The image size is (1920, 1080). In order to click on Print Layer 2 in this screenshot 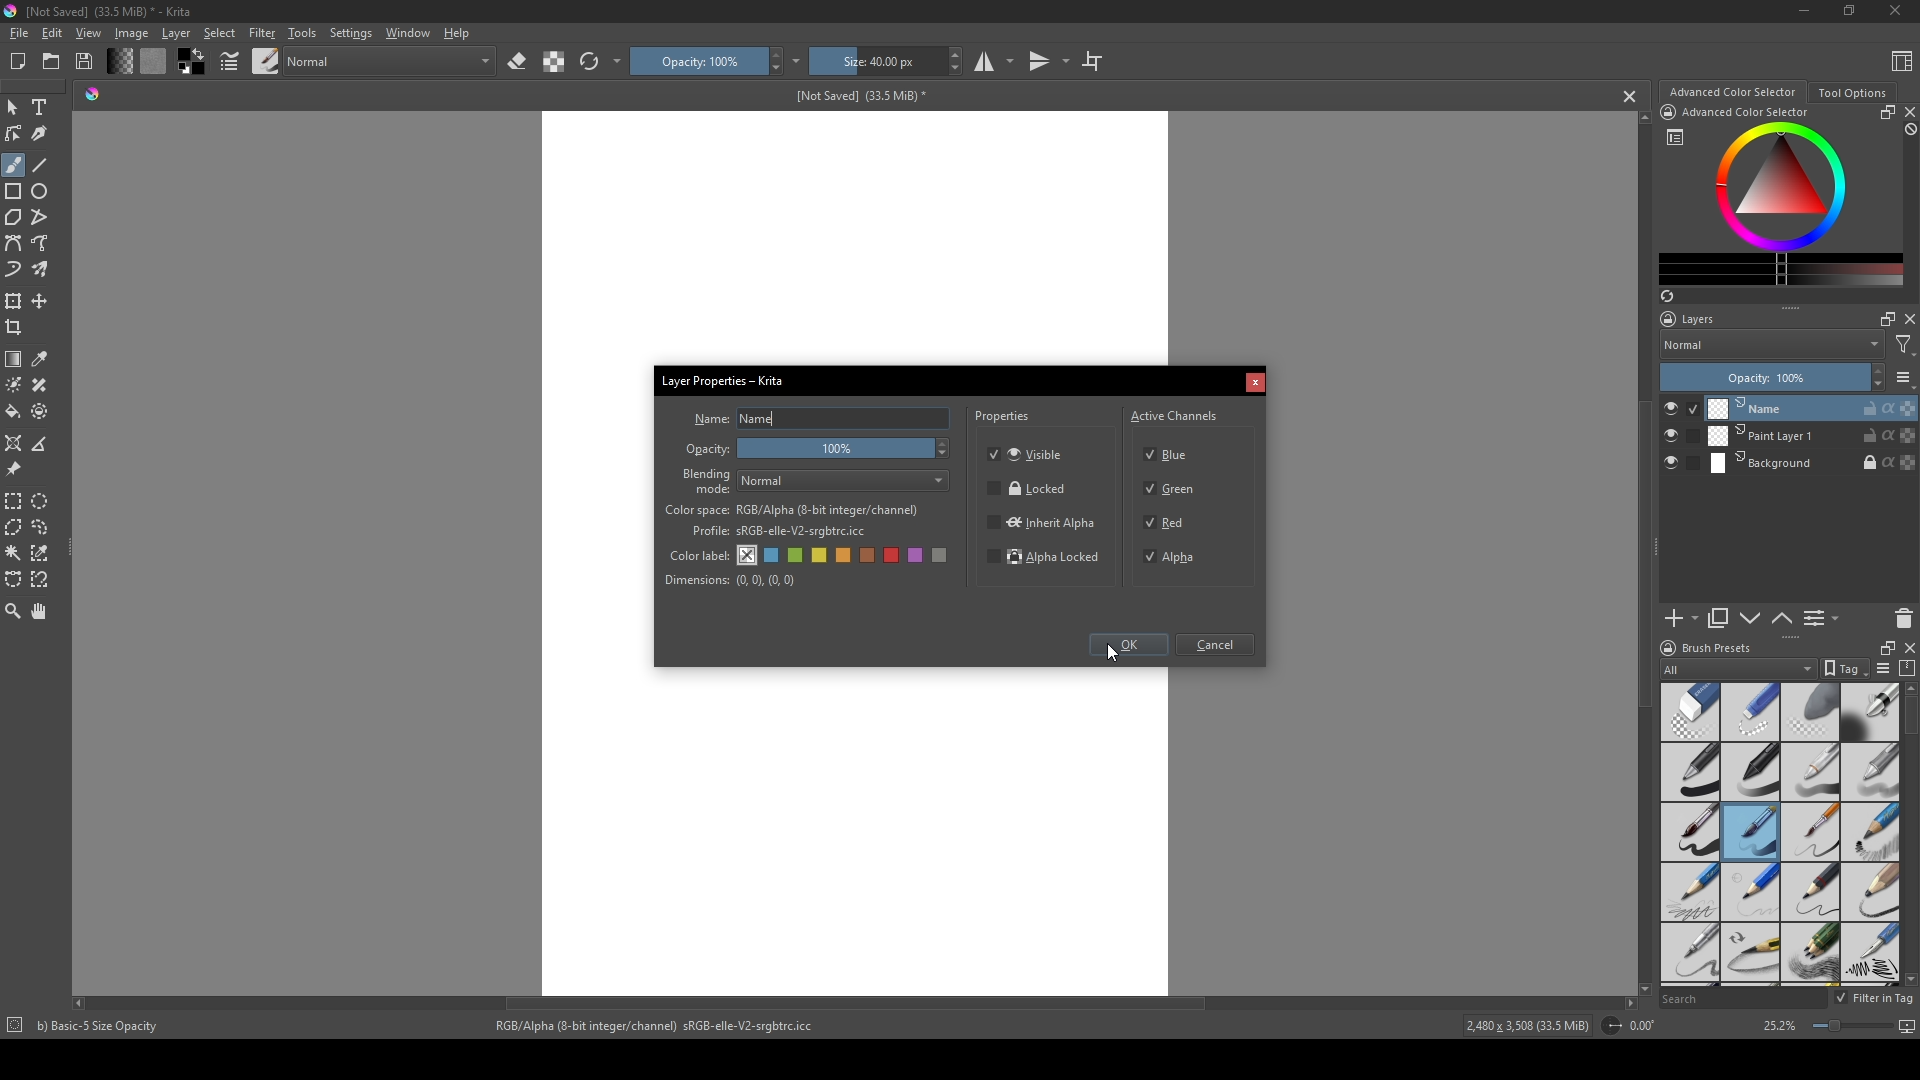, I will do `click(1811, 408)`.